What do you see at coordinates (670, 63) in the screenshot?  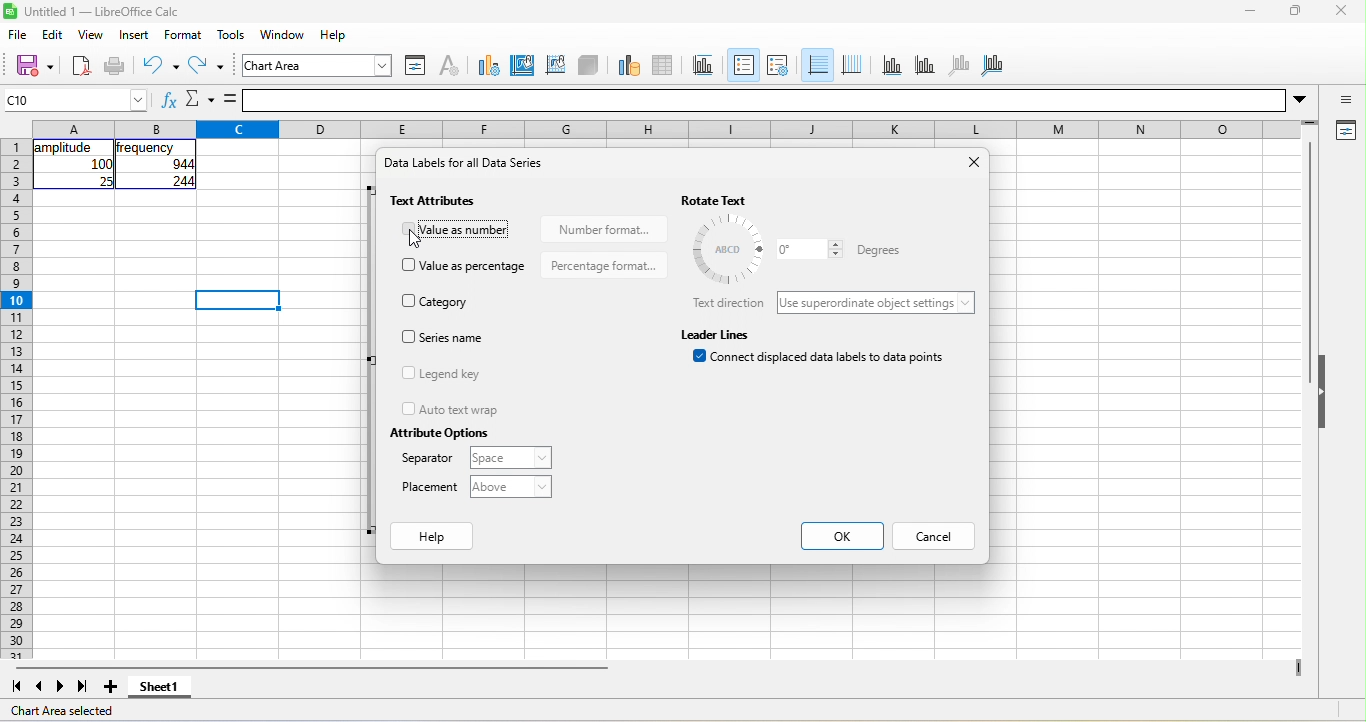 I see `data table` at bounding box center [670, 63].